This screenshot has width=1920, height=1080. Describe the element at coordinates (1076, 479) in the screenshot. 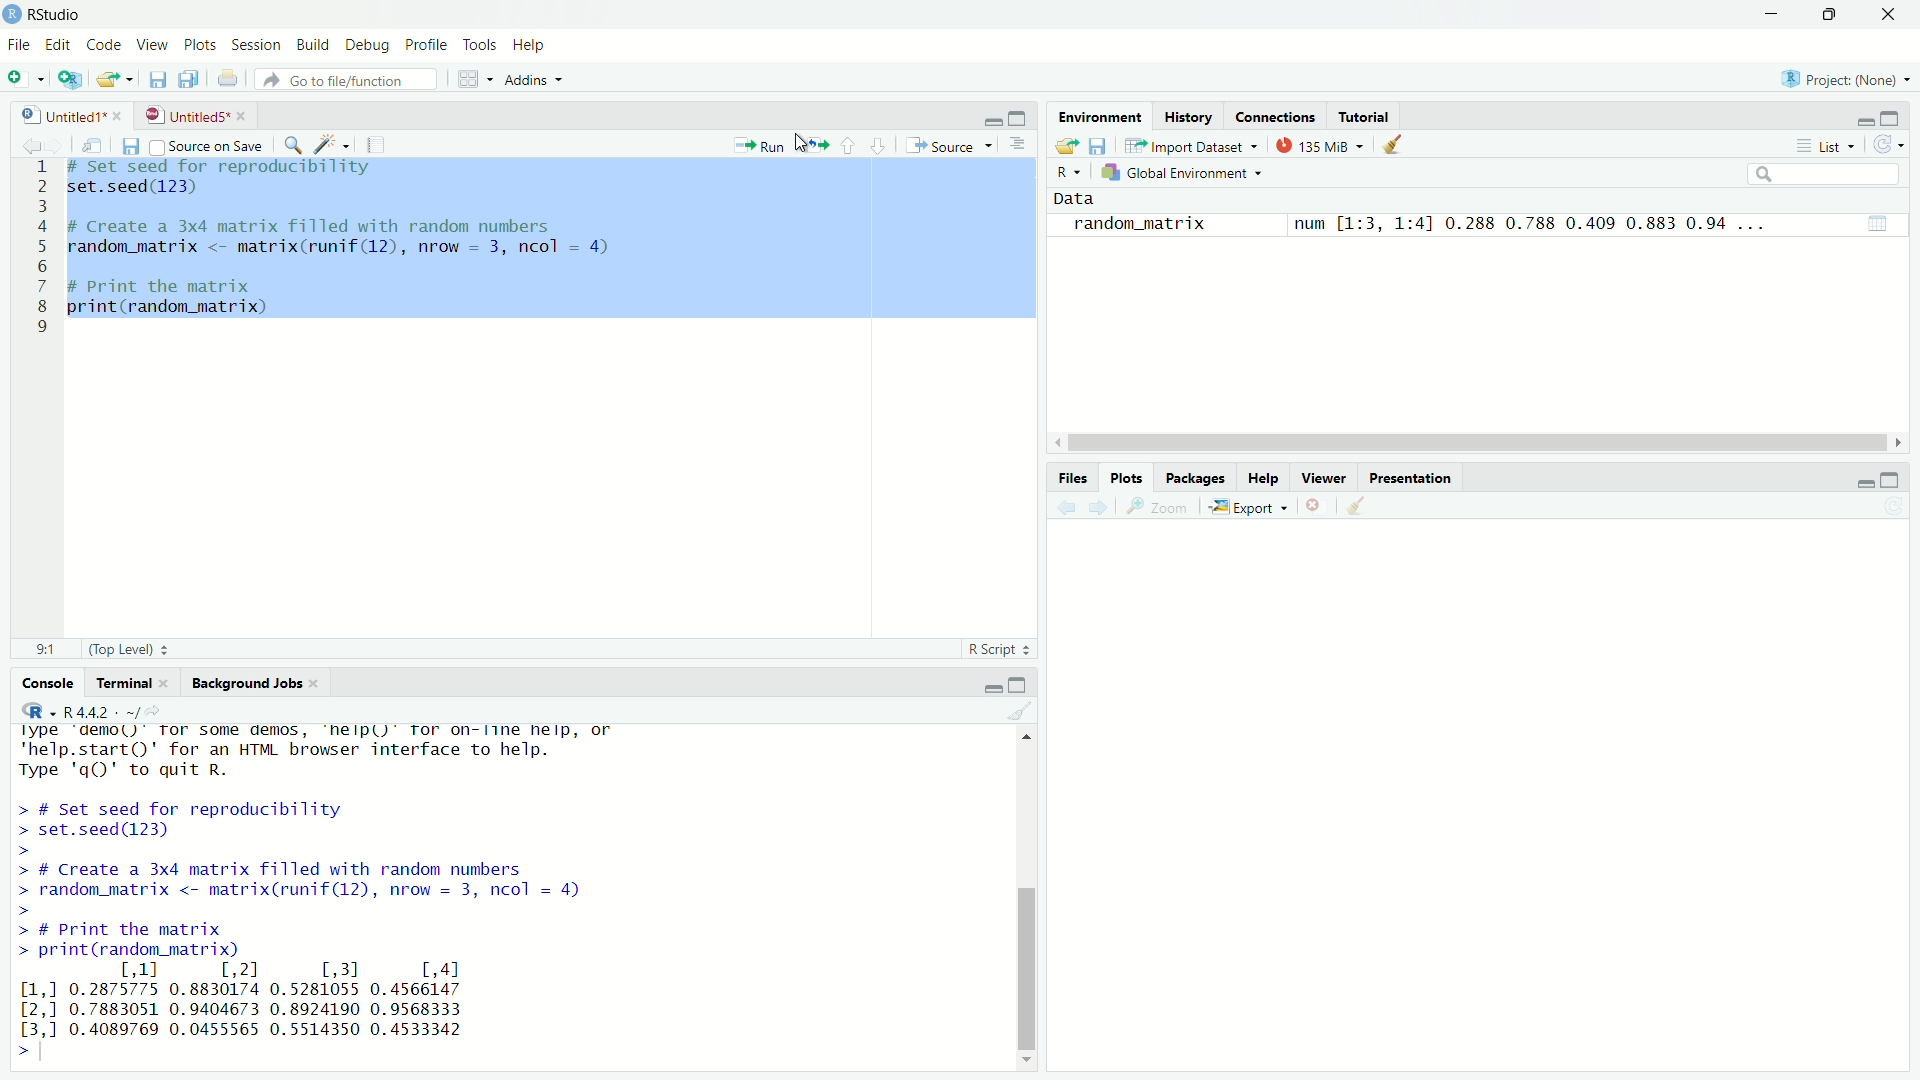

I see `Files` at that location.